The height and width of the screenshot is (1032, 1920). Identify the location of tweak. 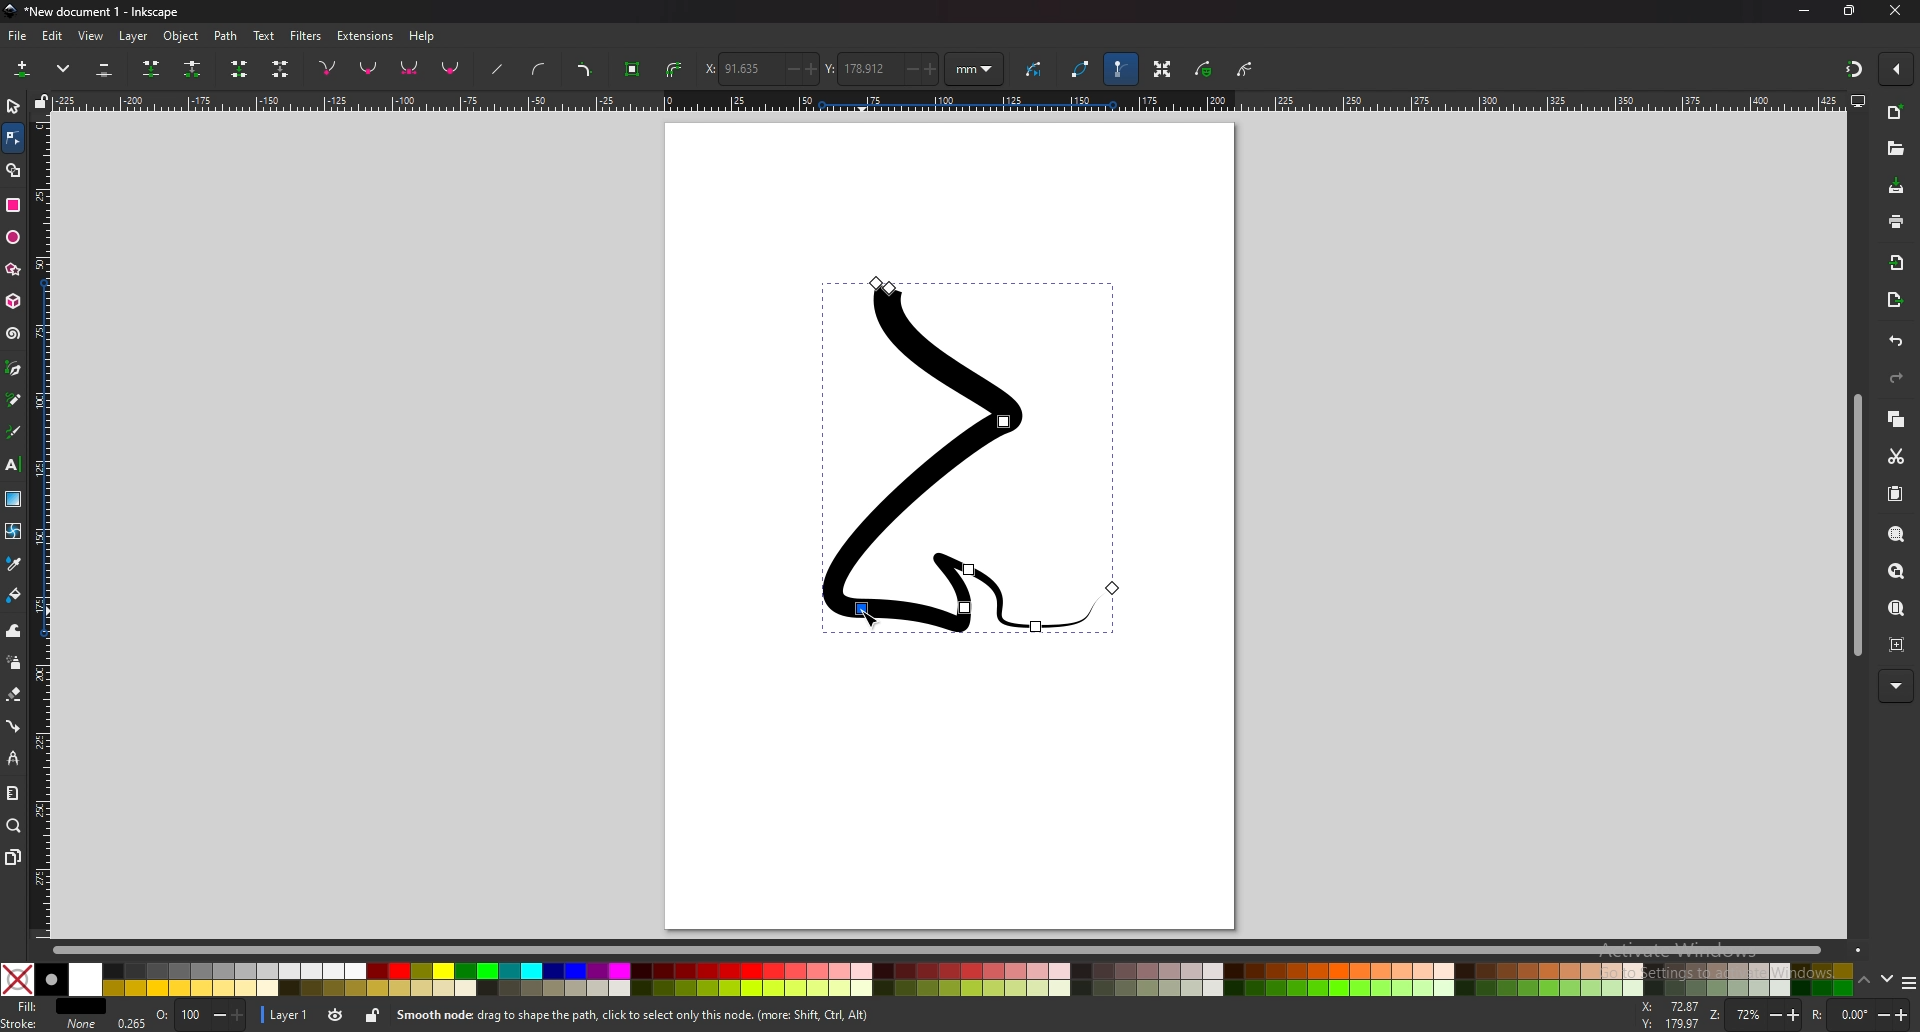
(14, 631).